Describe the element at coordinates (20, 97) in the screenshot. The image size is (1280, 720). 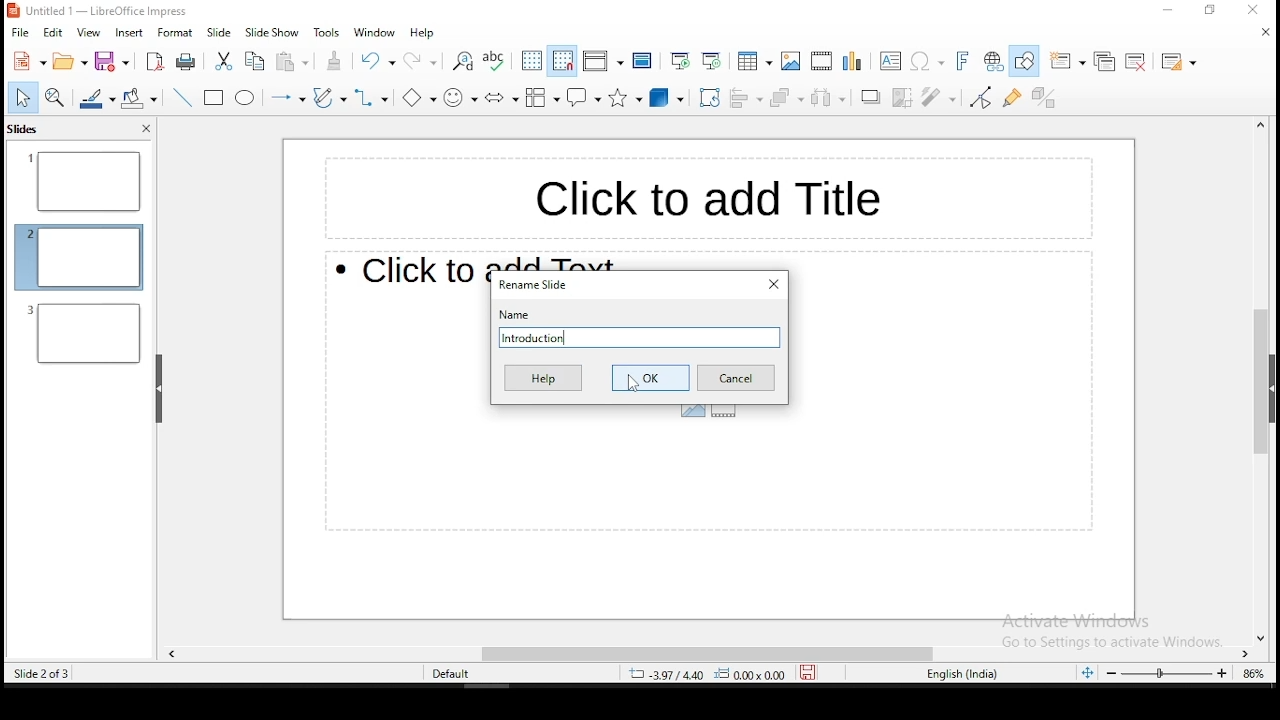
I see `select tool` at that location.